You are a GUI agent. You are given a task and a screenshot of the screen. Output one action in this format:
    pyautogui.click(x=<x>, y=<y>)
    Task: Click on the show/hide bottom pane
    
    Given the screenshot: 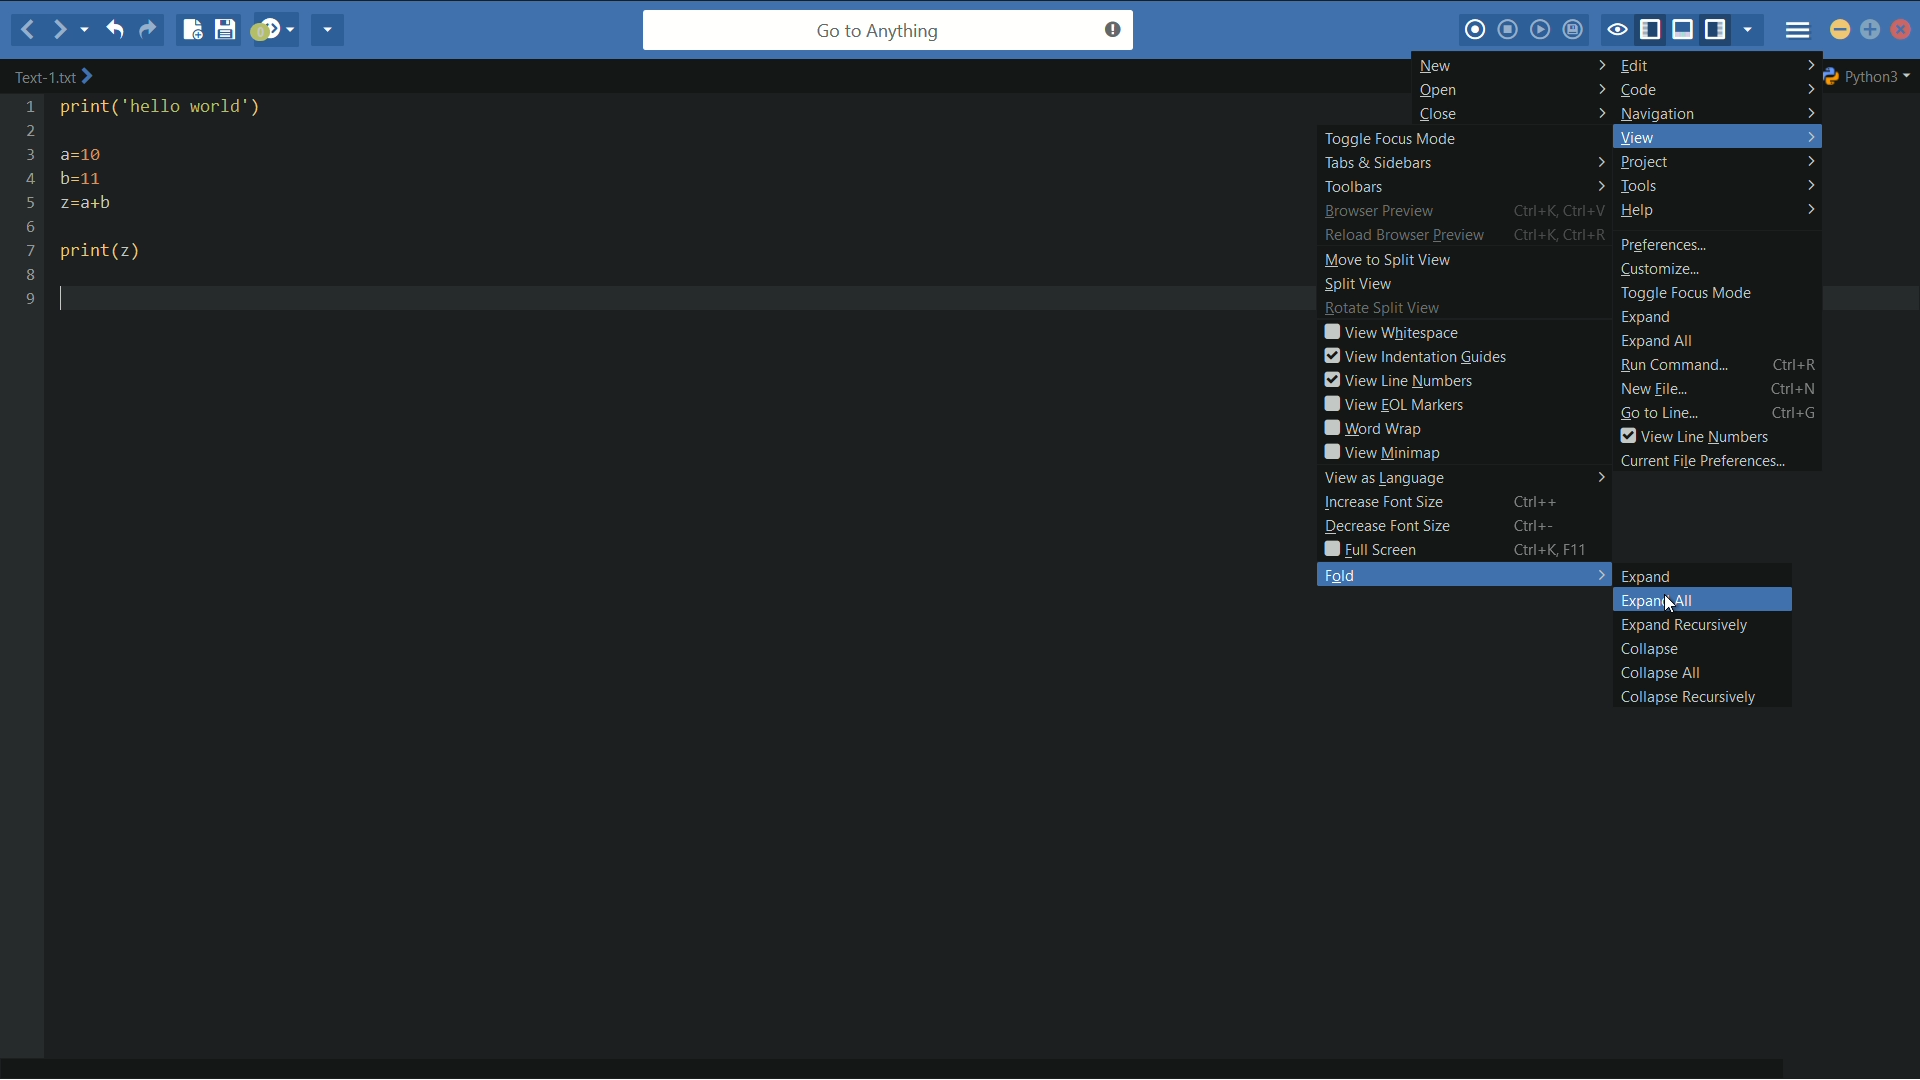 What is the action you would take?
    pyautogui.click(x=1687, y=31)
    